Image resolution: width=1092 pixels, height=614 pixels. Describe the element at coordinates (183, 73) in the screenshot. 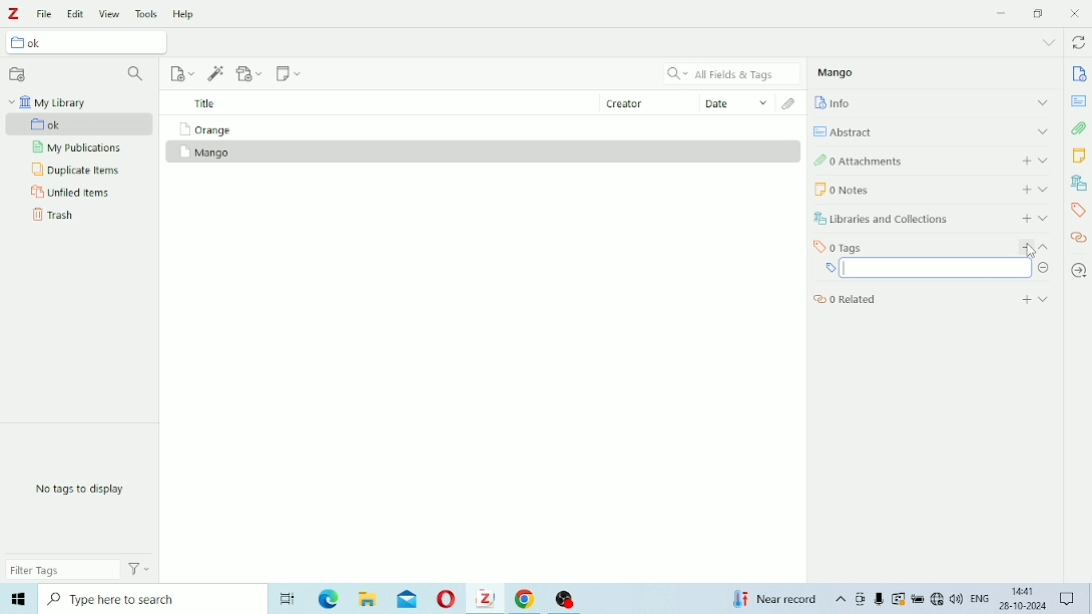

I see `New Item` at that location.